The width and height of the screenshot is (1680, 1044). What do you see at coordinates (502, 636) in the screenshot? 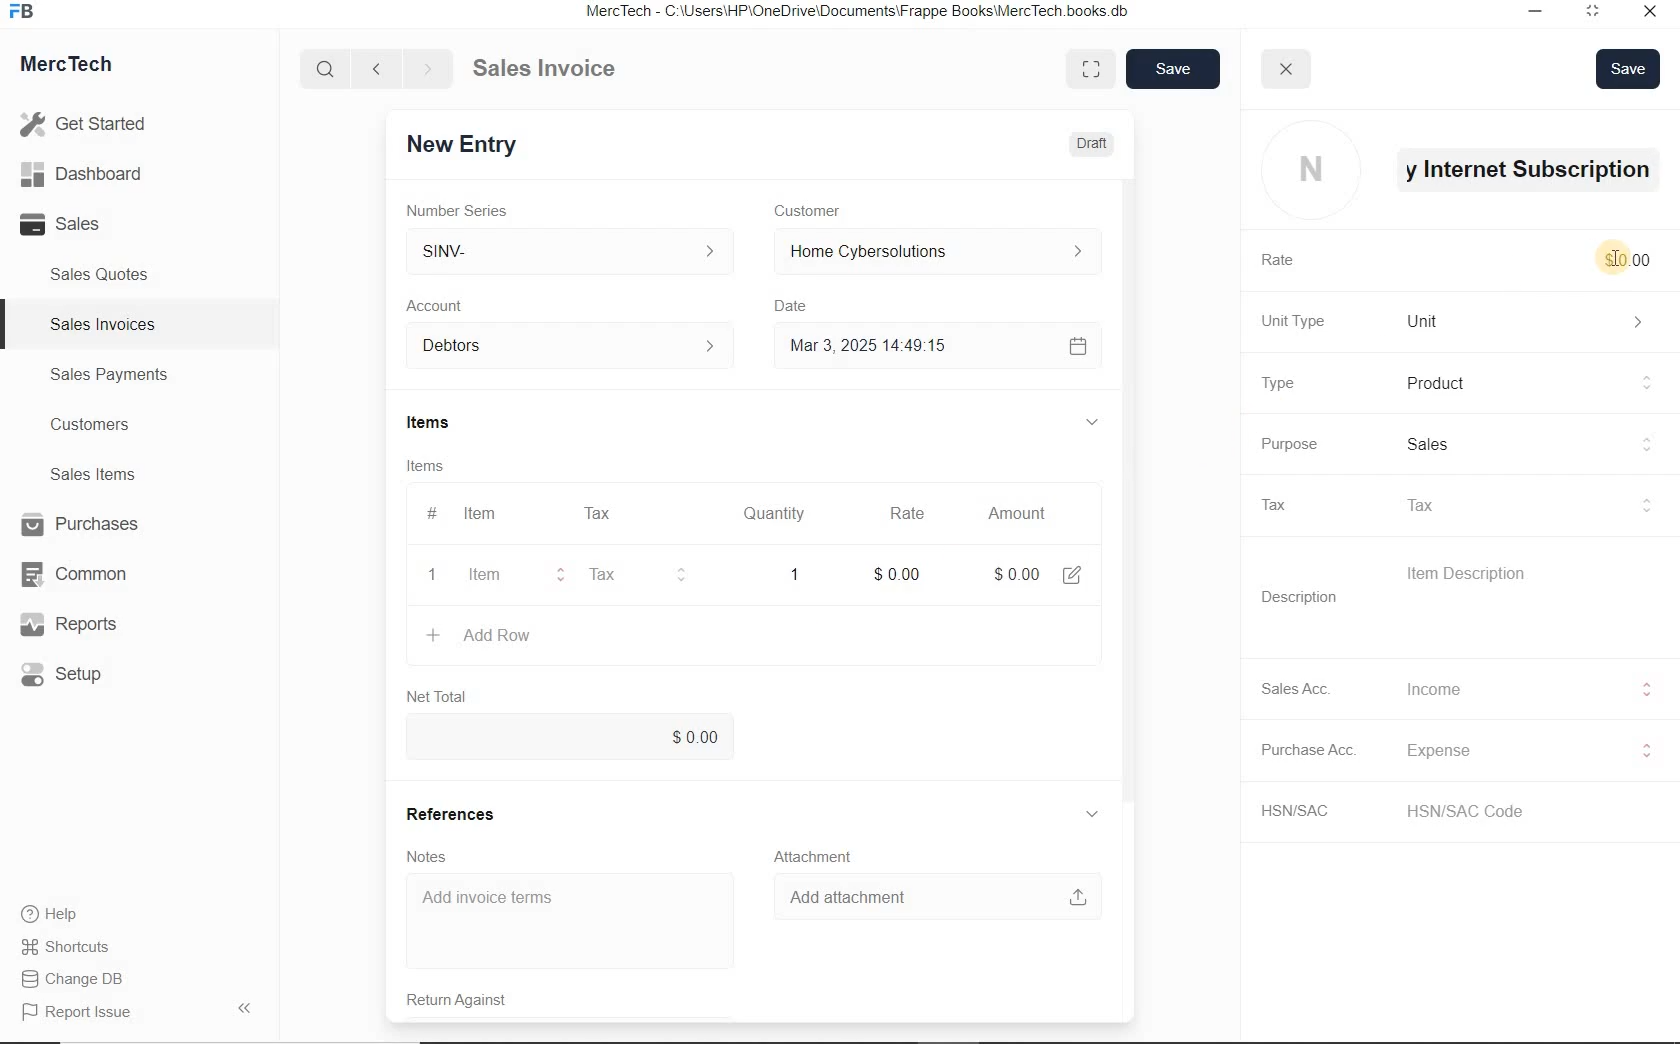
I see `+ Add Row` at bounding box center [502, 636].